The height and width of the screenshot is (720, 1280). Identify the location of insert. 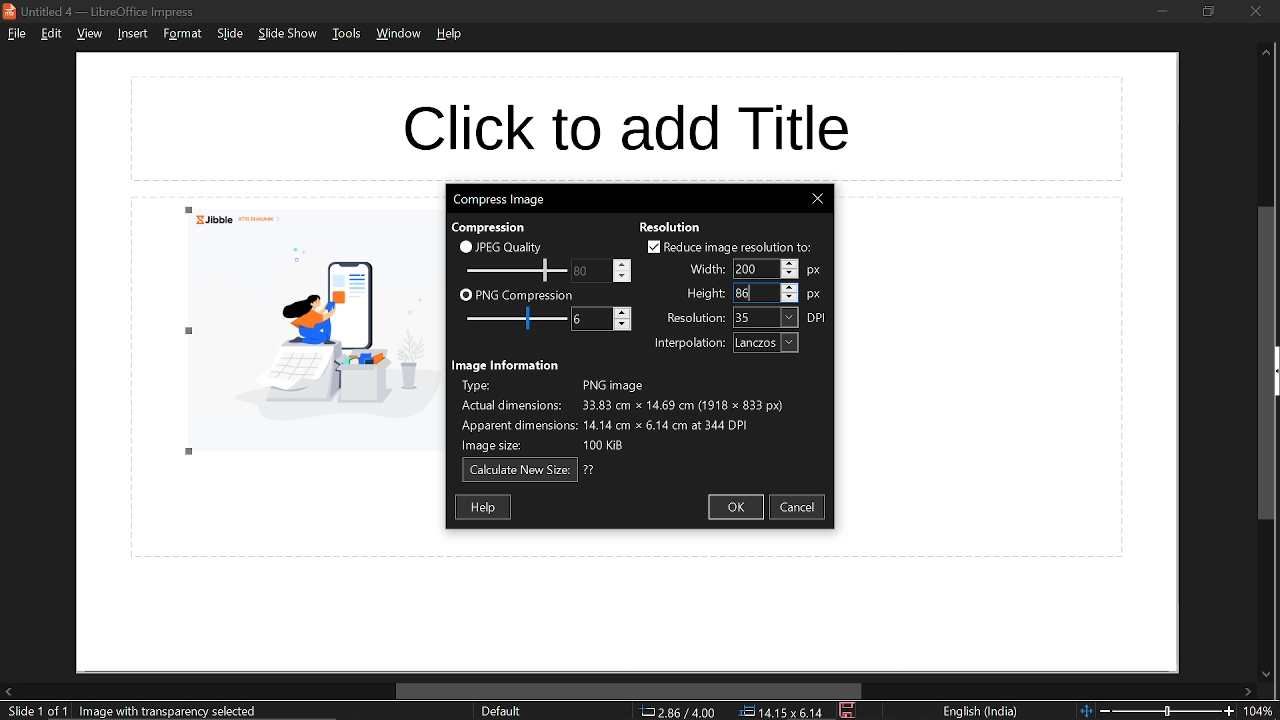
(130, 33).